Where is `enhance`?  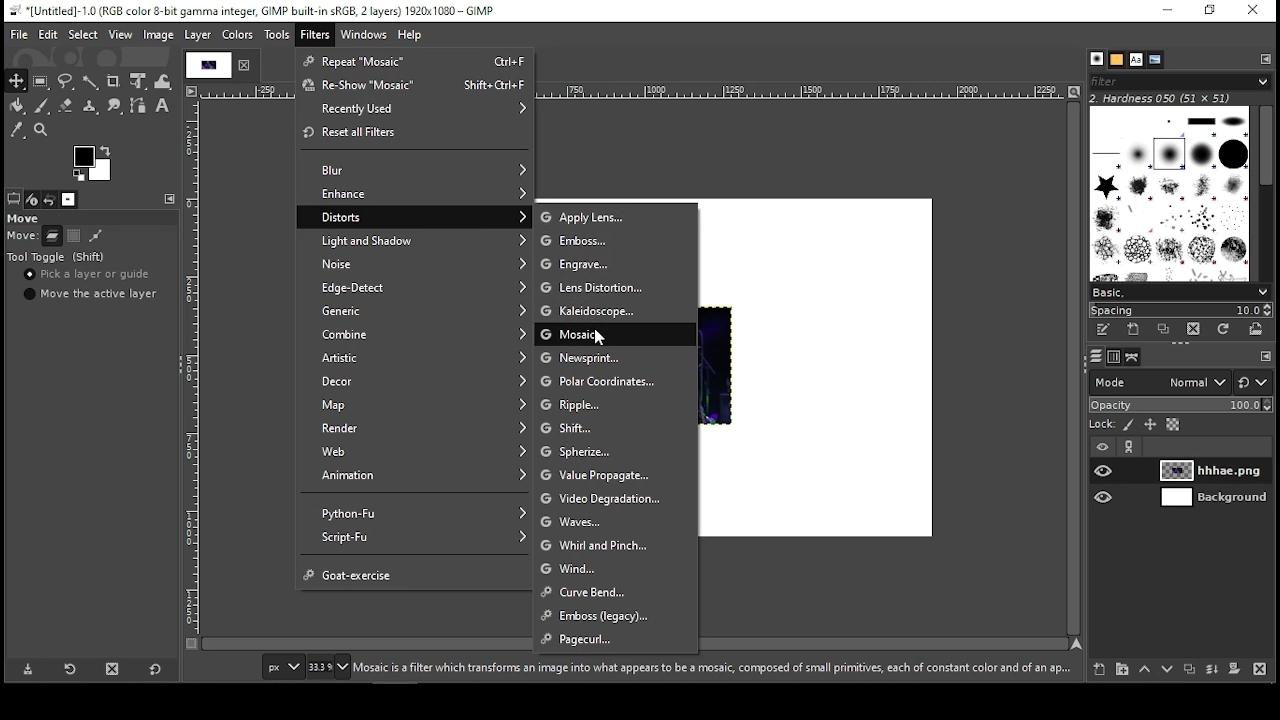
enhance is located at coordinates (417, 194).